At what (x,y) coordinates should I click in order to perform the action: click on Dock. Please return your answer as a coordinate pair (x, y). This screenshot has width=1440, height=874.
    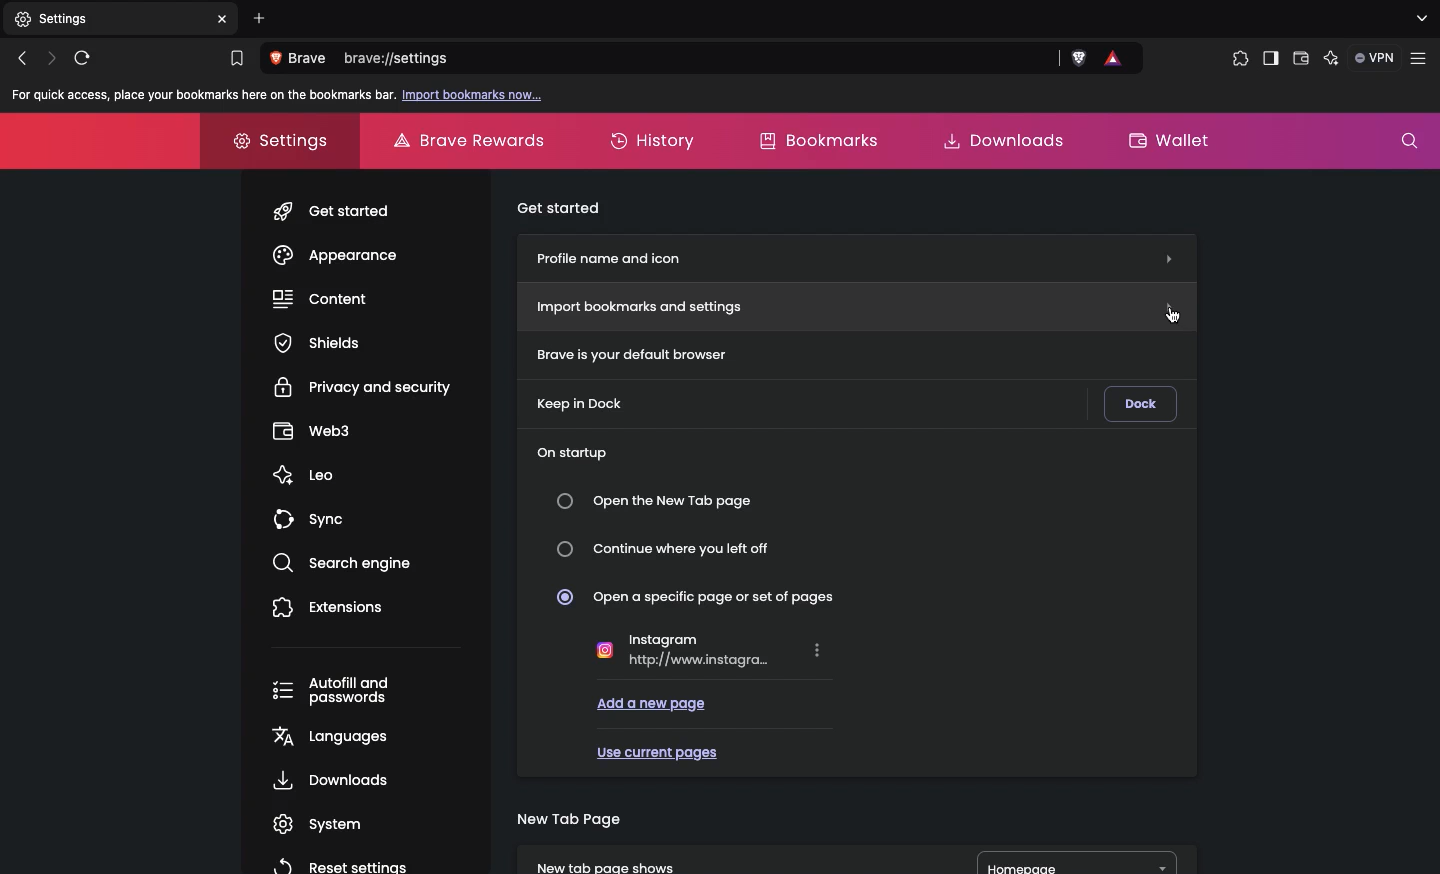
    Looking at the image, I should click on (1140, 404).